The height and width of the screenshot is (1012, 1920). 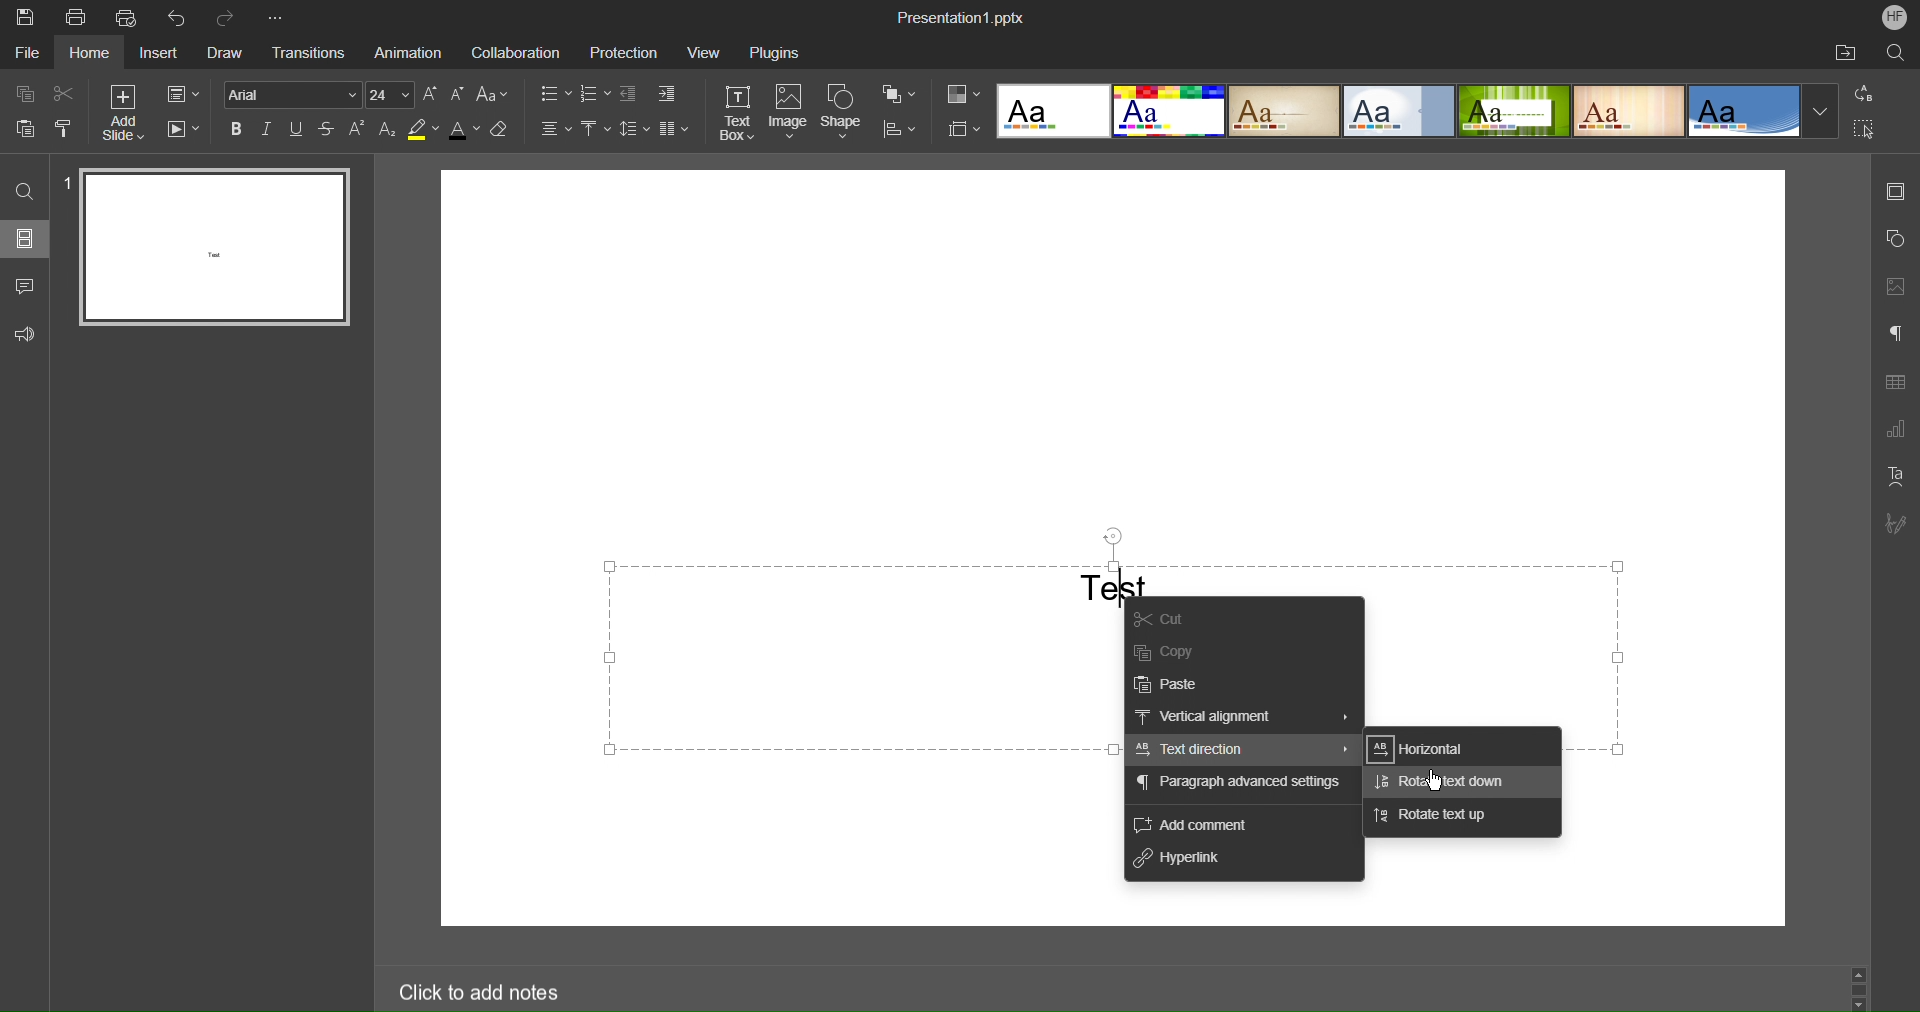 I want to click on Signature, so click(x=1896, y=524).